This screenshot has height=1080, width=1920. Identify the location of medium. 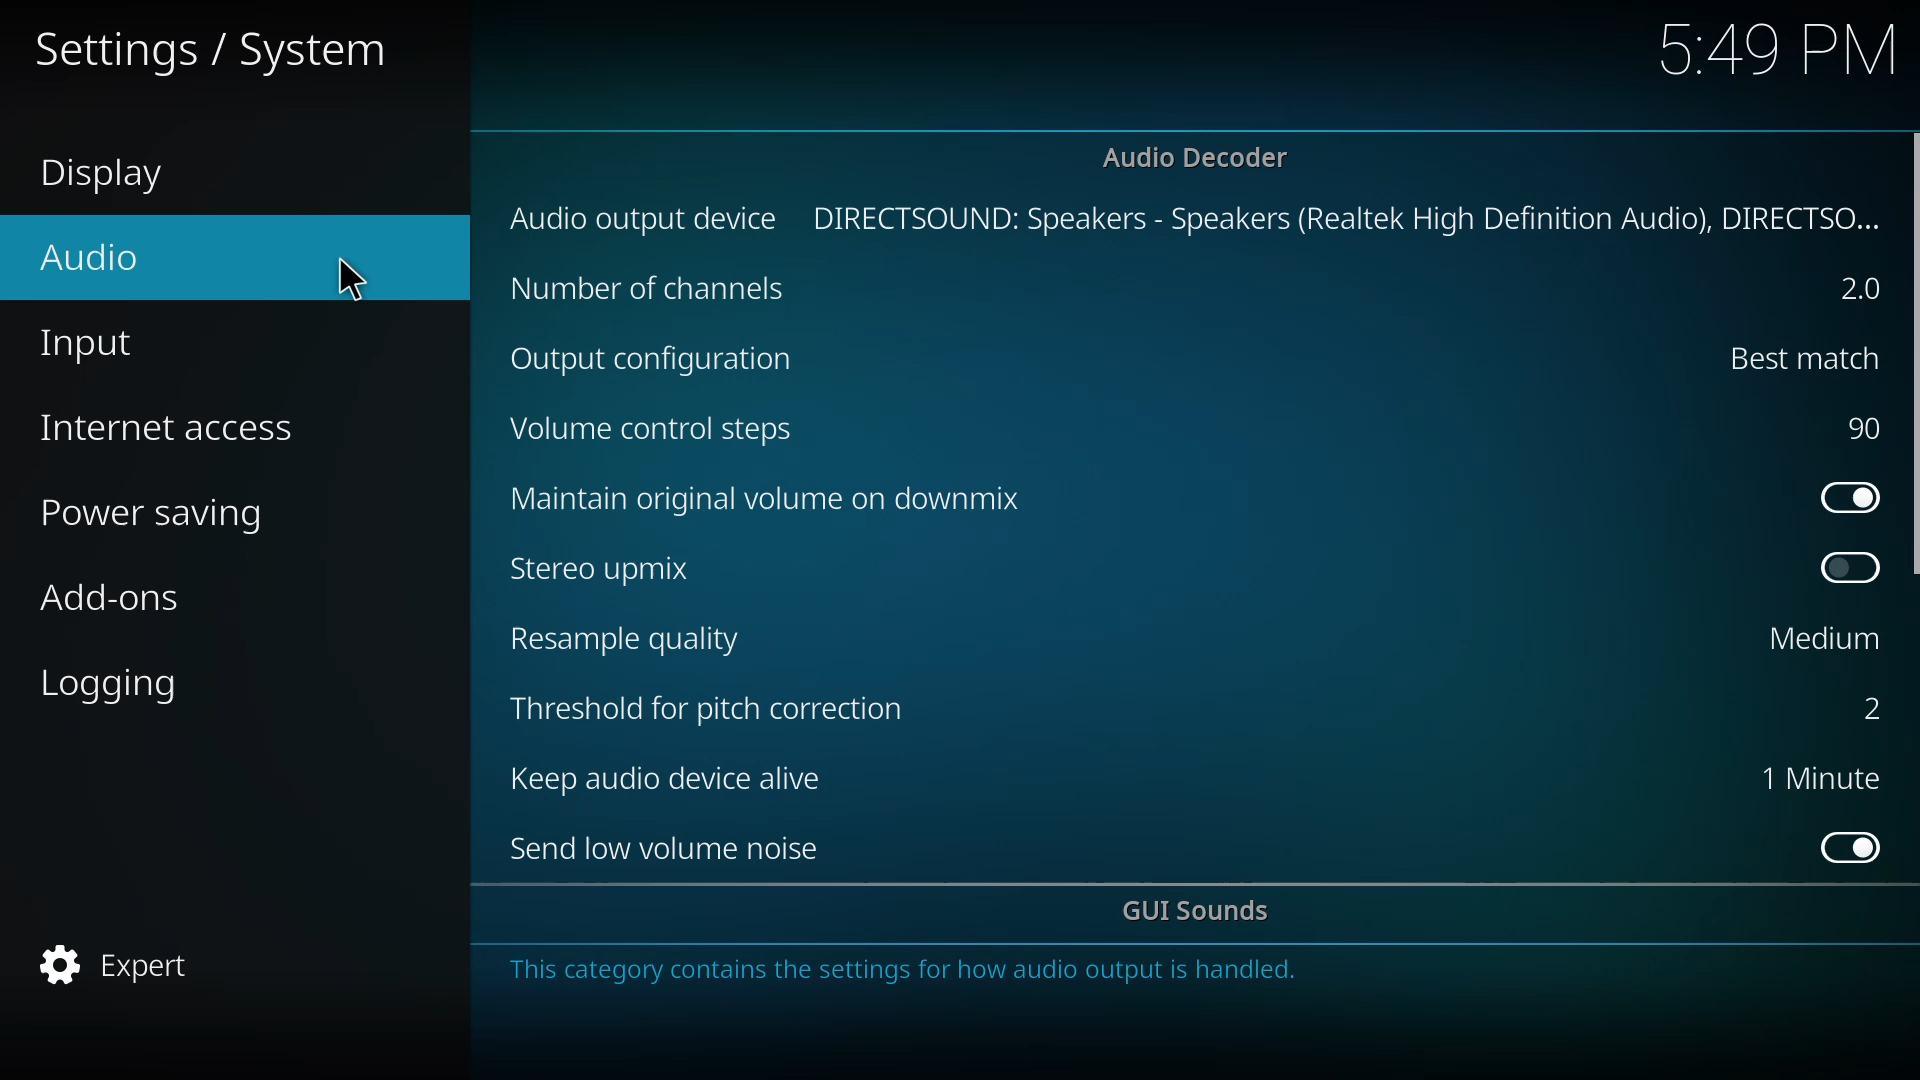
(1824, 638).